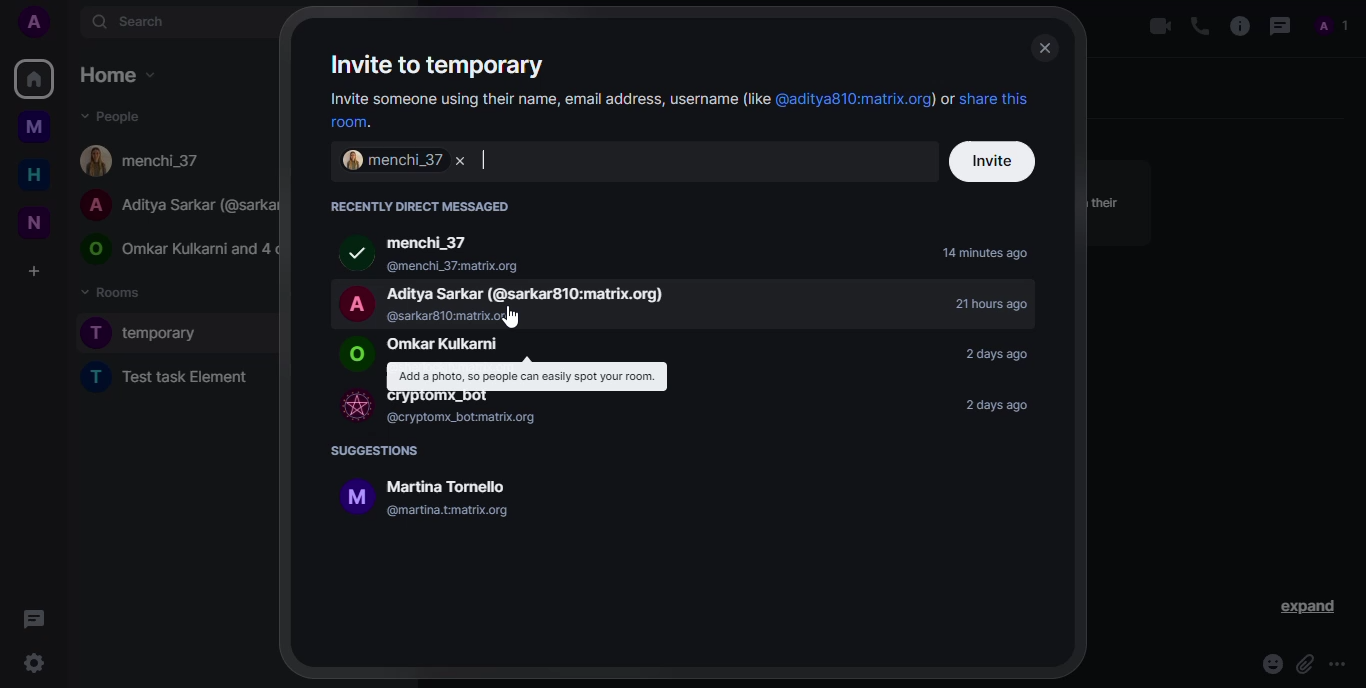  Describe the element at coordinates (174, 203) in the screenshot. I see `PeoPLe` at that location.